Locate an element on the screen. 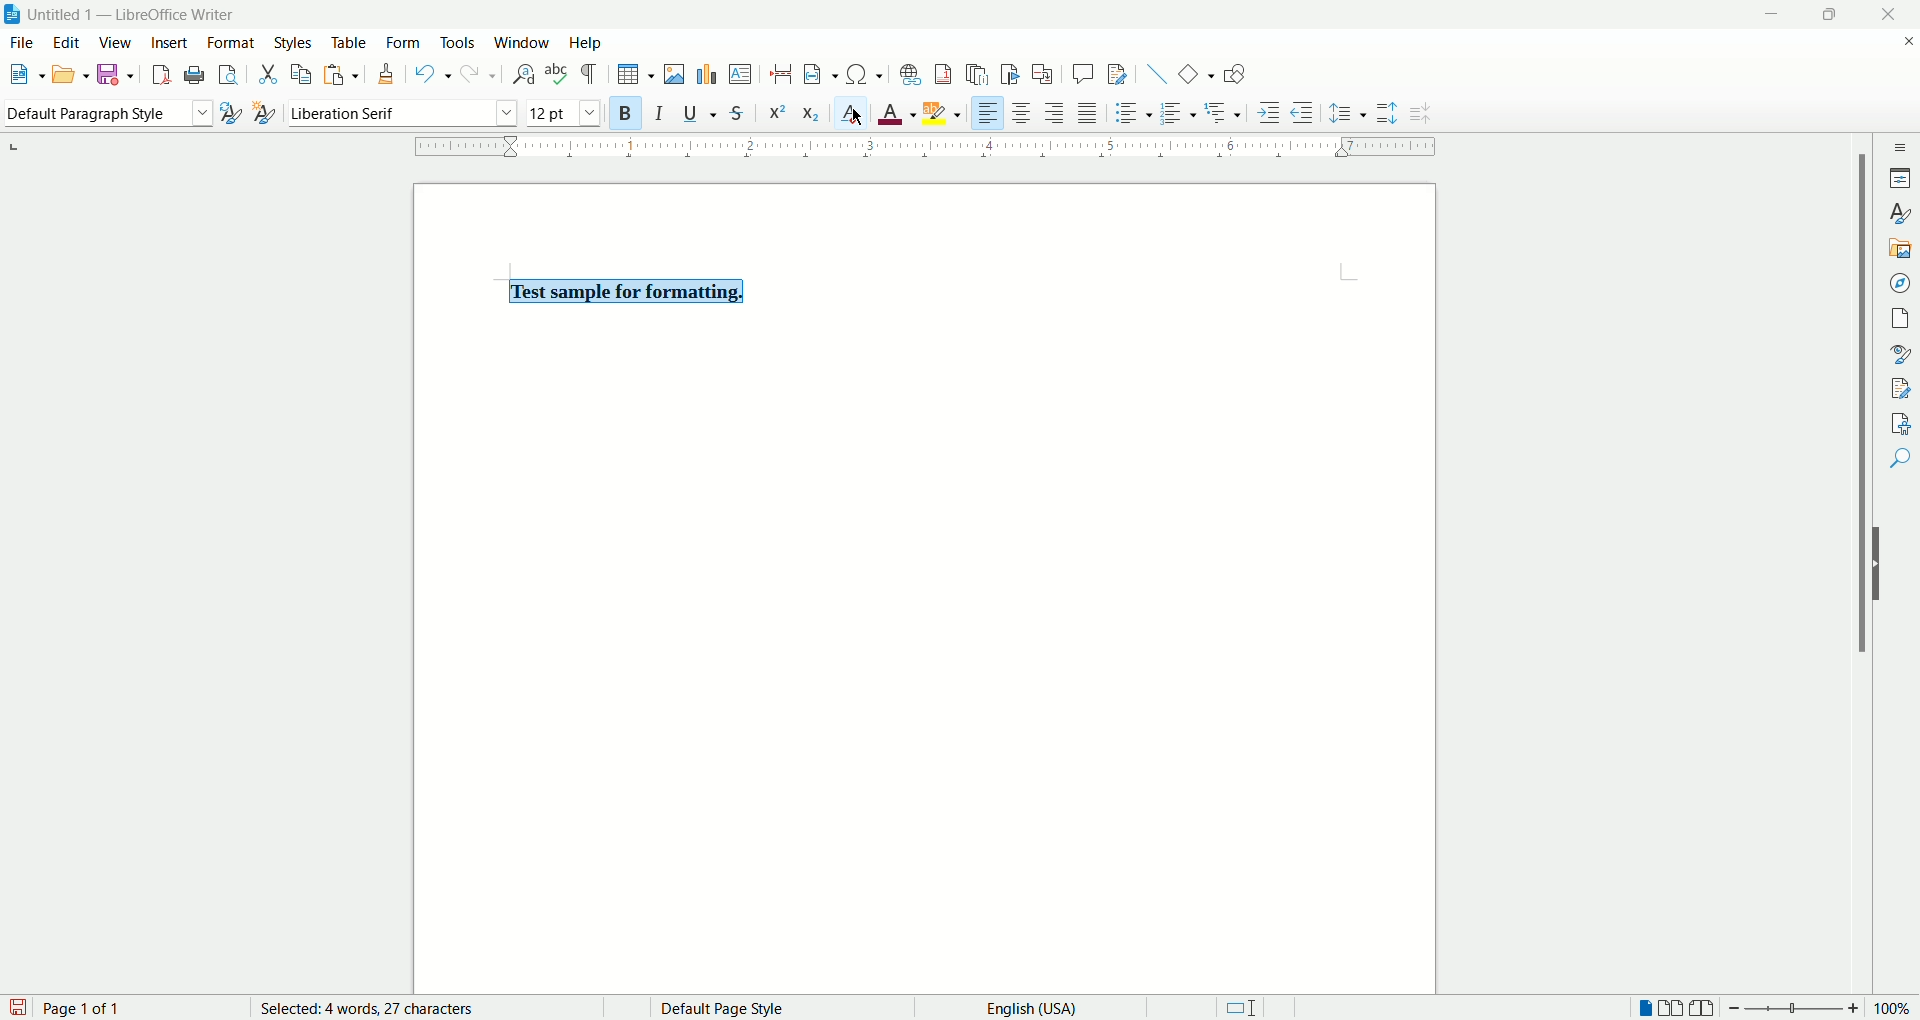 This screenshot has height=1020, width=1920. page is located at coordinates (1898, 321).